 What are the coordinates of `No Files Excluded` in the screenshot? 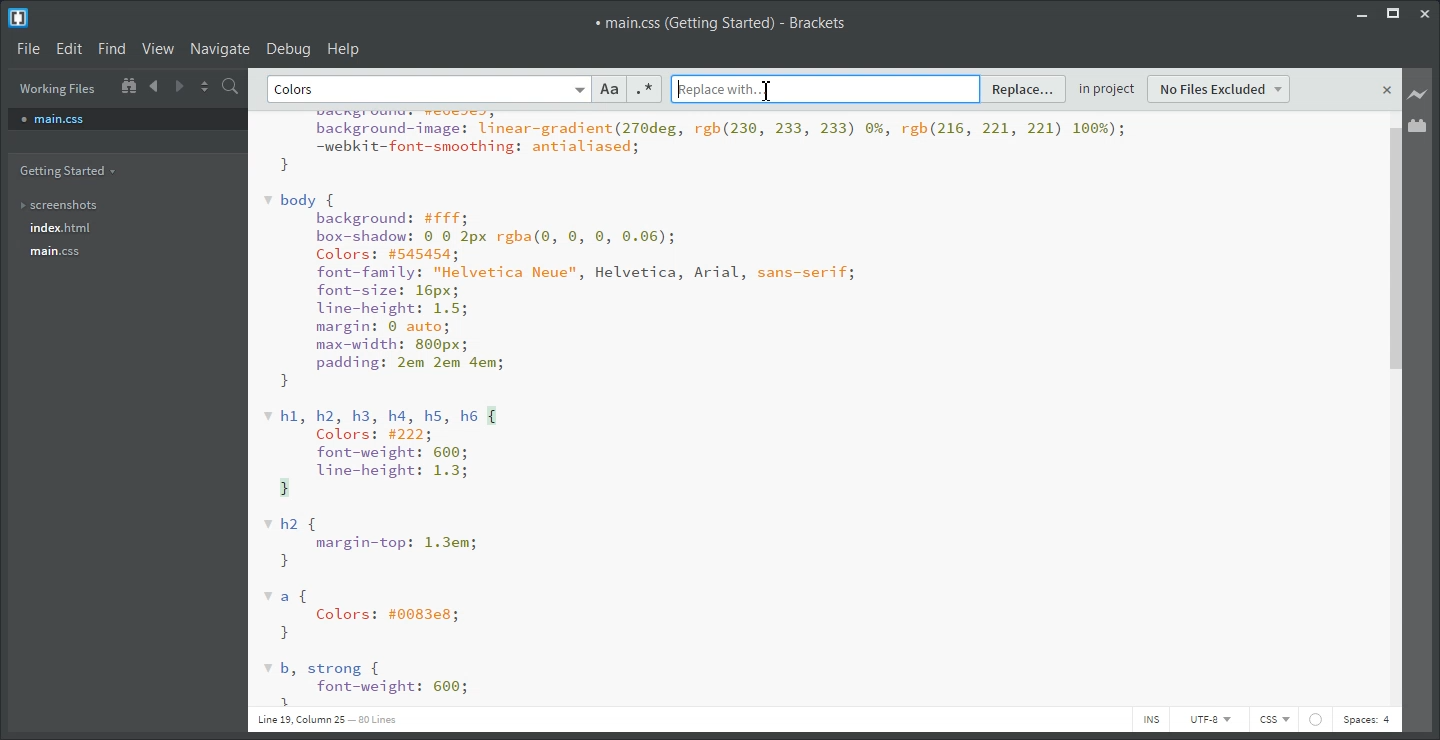 It's located at (1220, 89).